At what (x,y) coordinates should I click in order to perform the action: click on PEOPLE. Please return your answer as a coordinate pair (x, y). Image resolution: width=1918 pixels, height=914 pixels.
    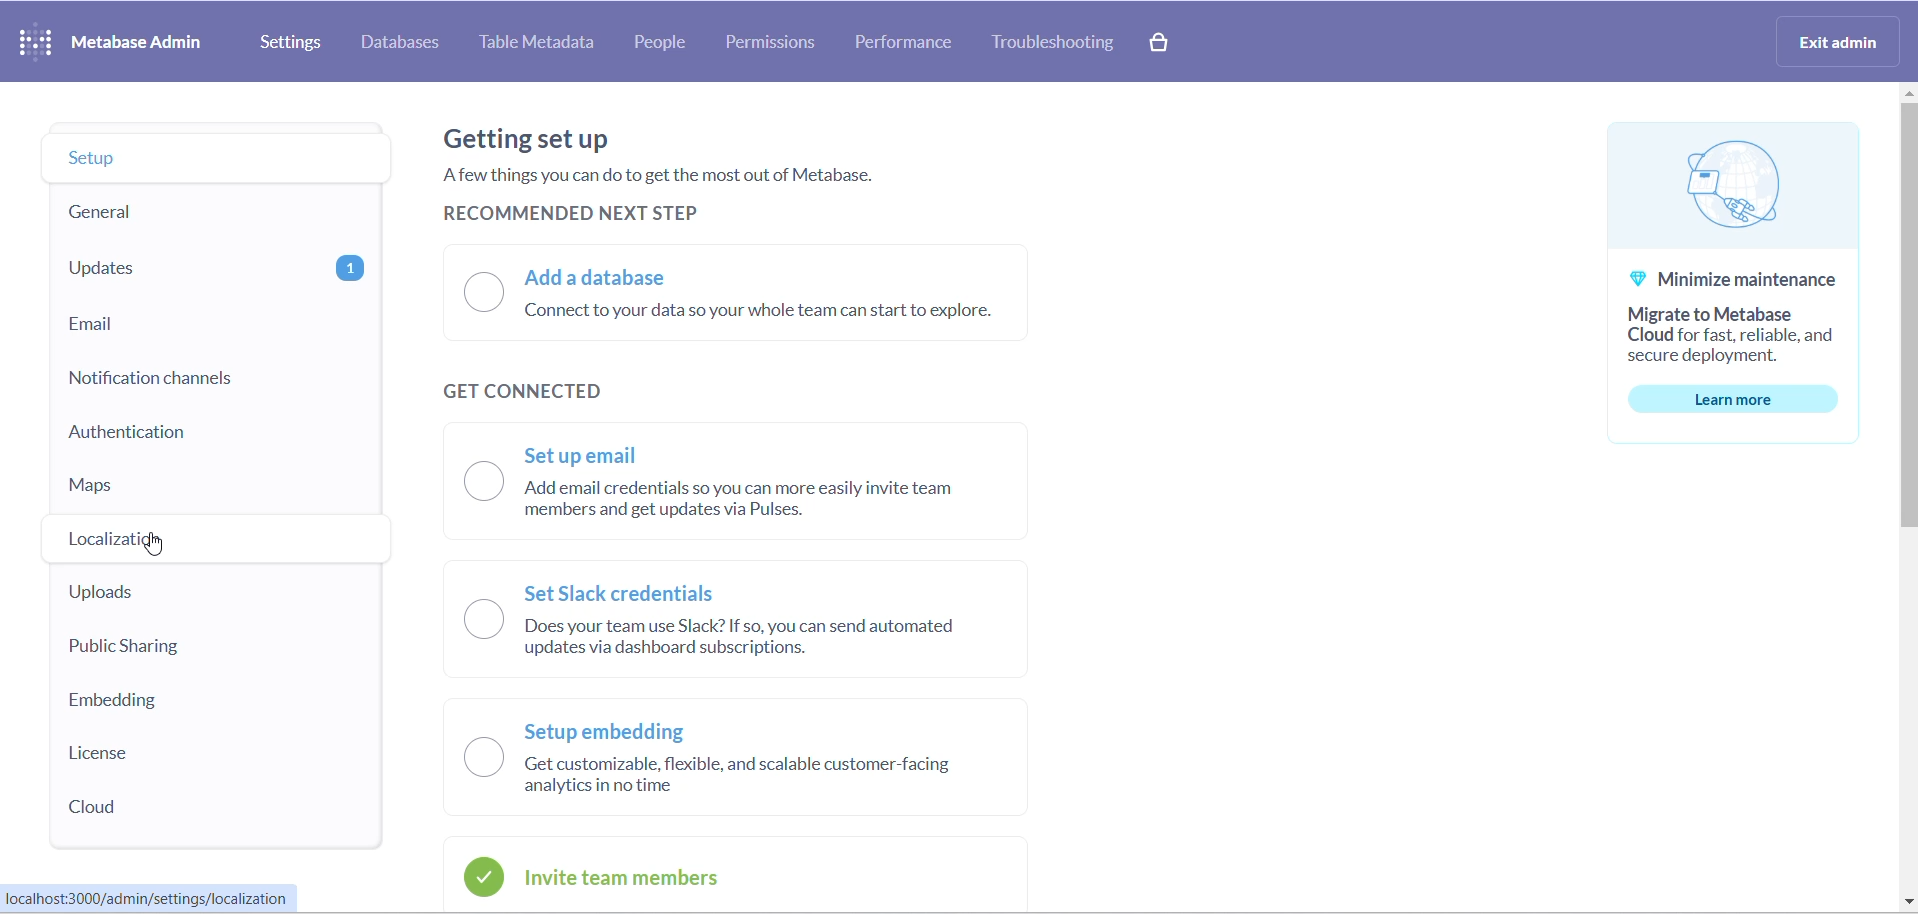
    Looking at the image, I should click on (670, 43).